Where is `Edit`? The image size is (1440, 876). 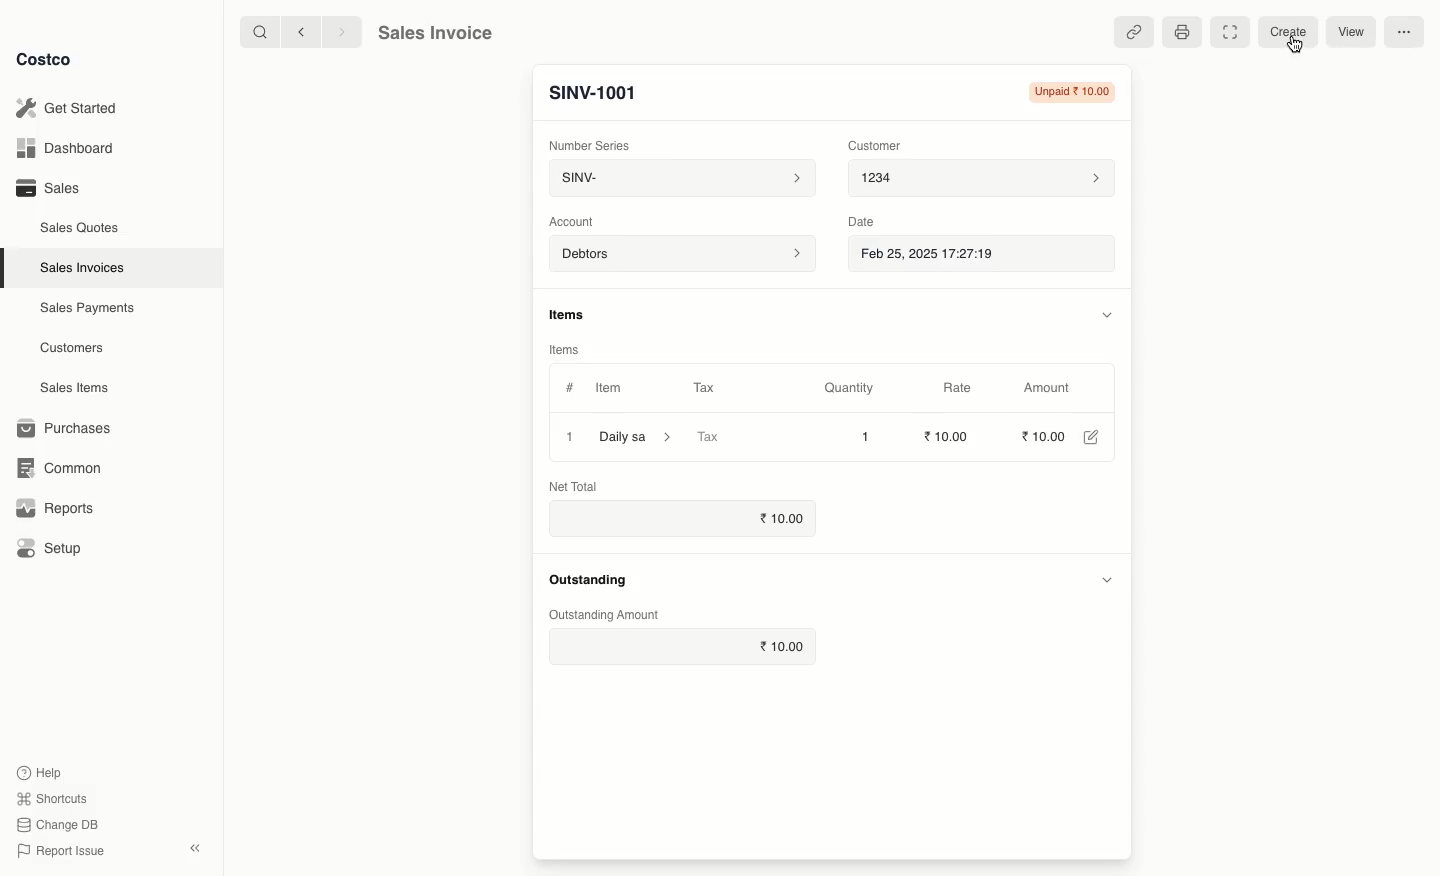
Edit is located at coordinates (1090, 437).